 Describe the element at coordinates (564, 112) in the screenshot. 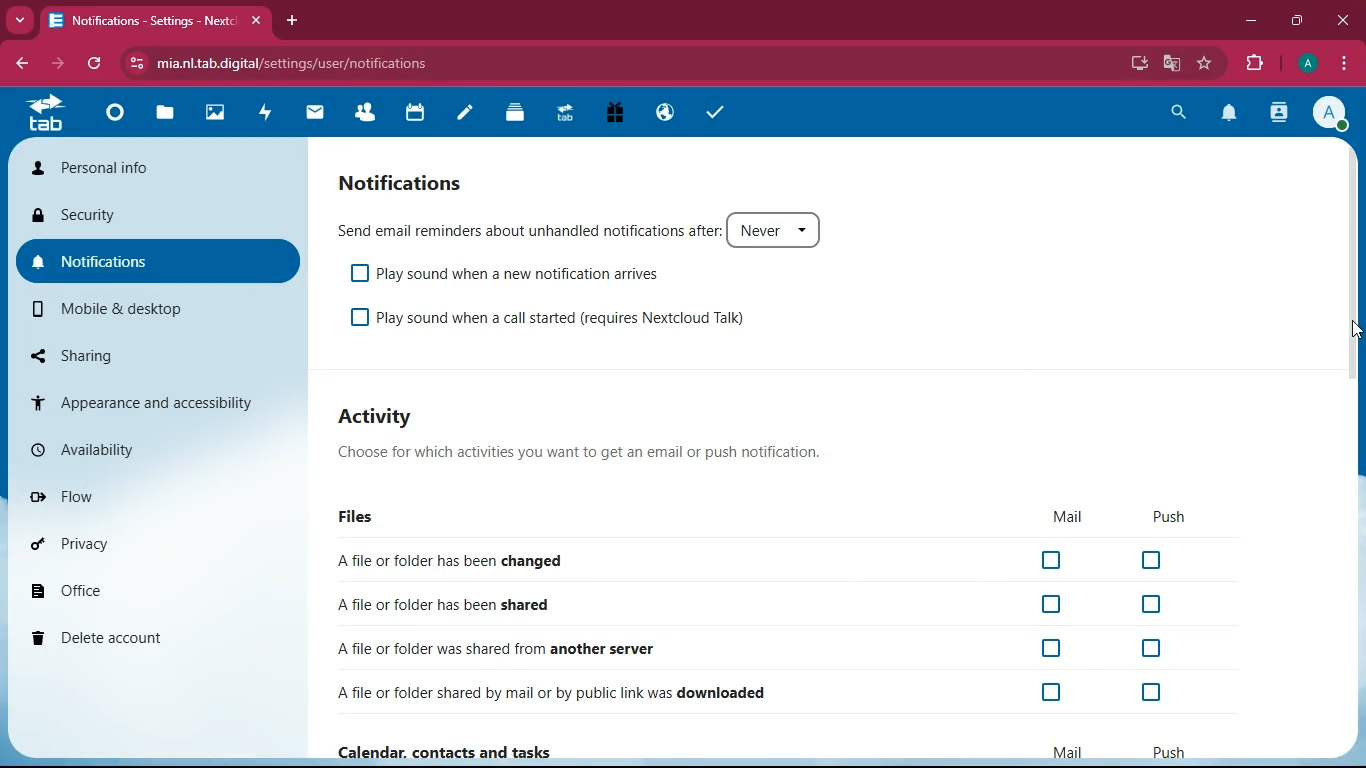

I see `tab` at that location.